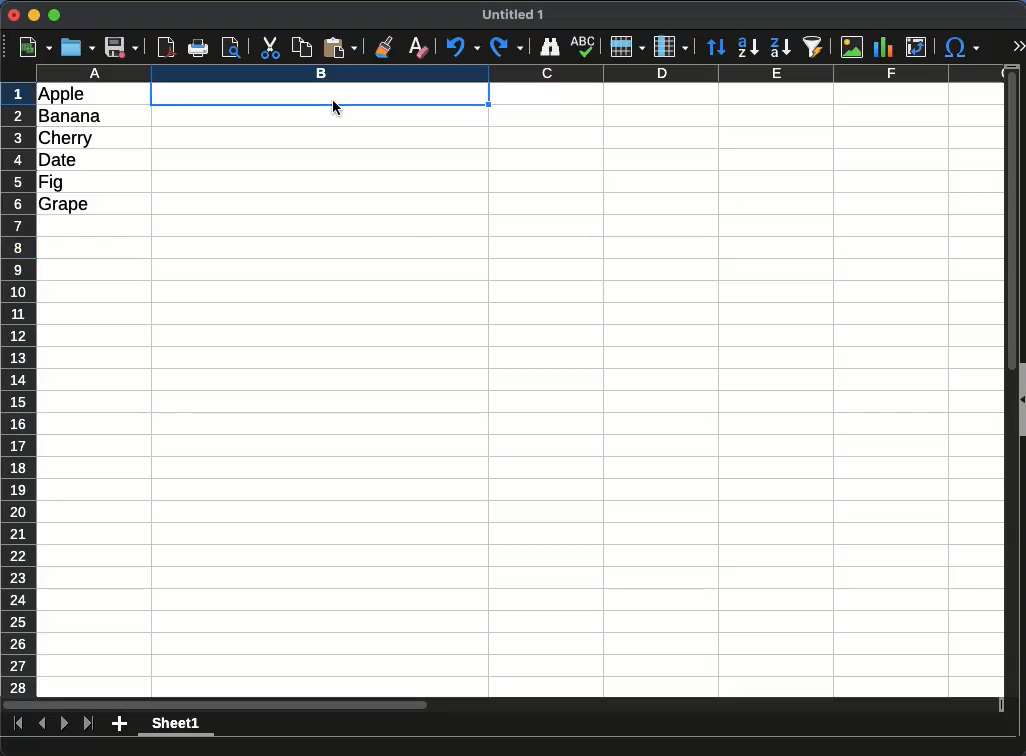 The width and height of the screenshot is (1026, 756). I want to click on scroll, so click(503, 705).